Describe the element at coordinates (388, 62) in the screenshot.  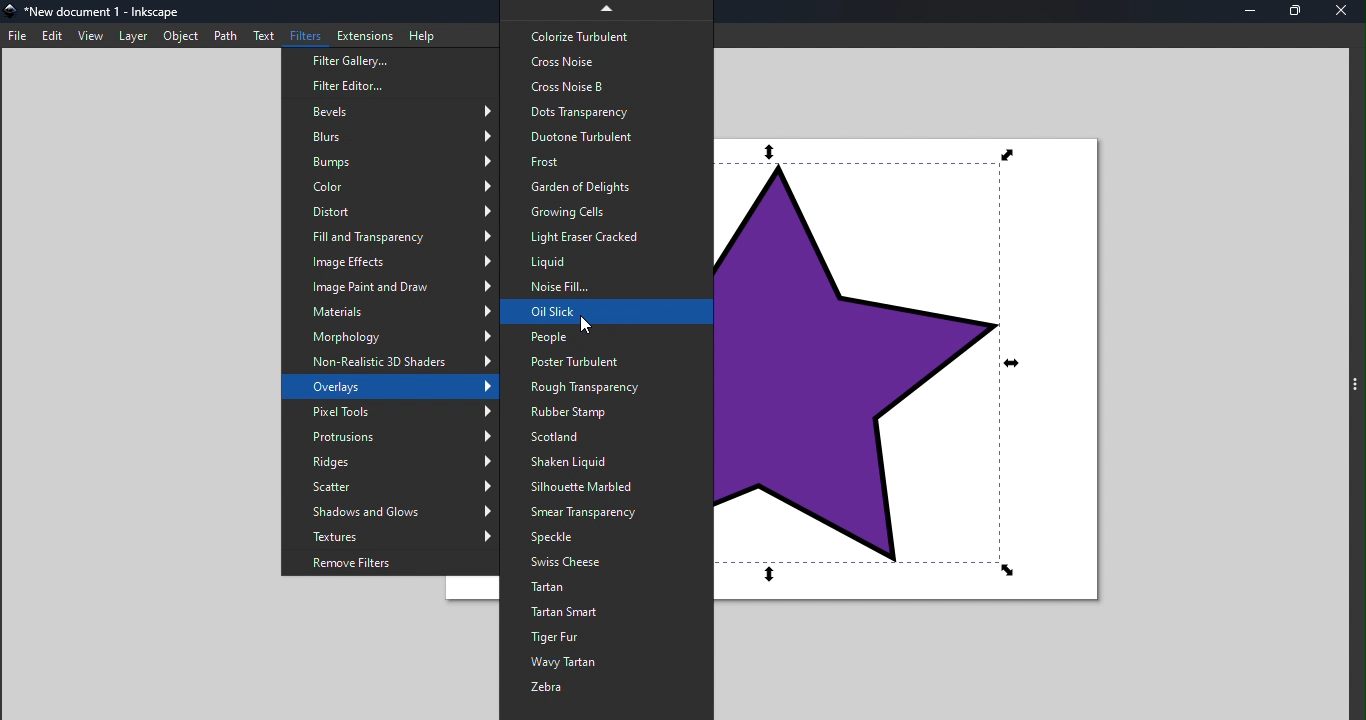
I see `Filter gallery` at that location.